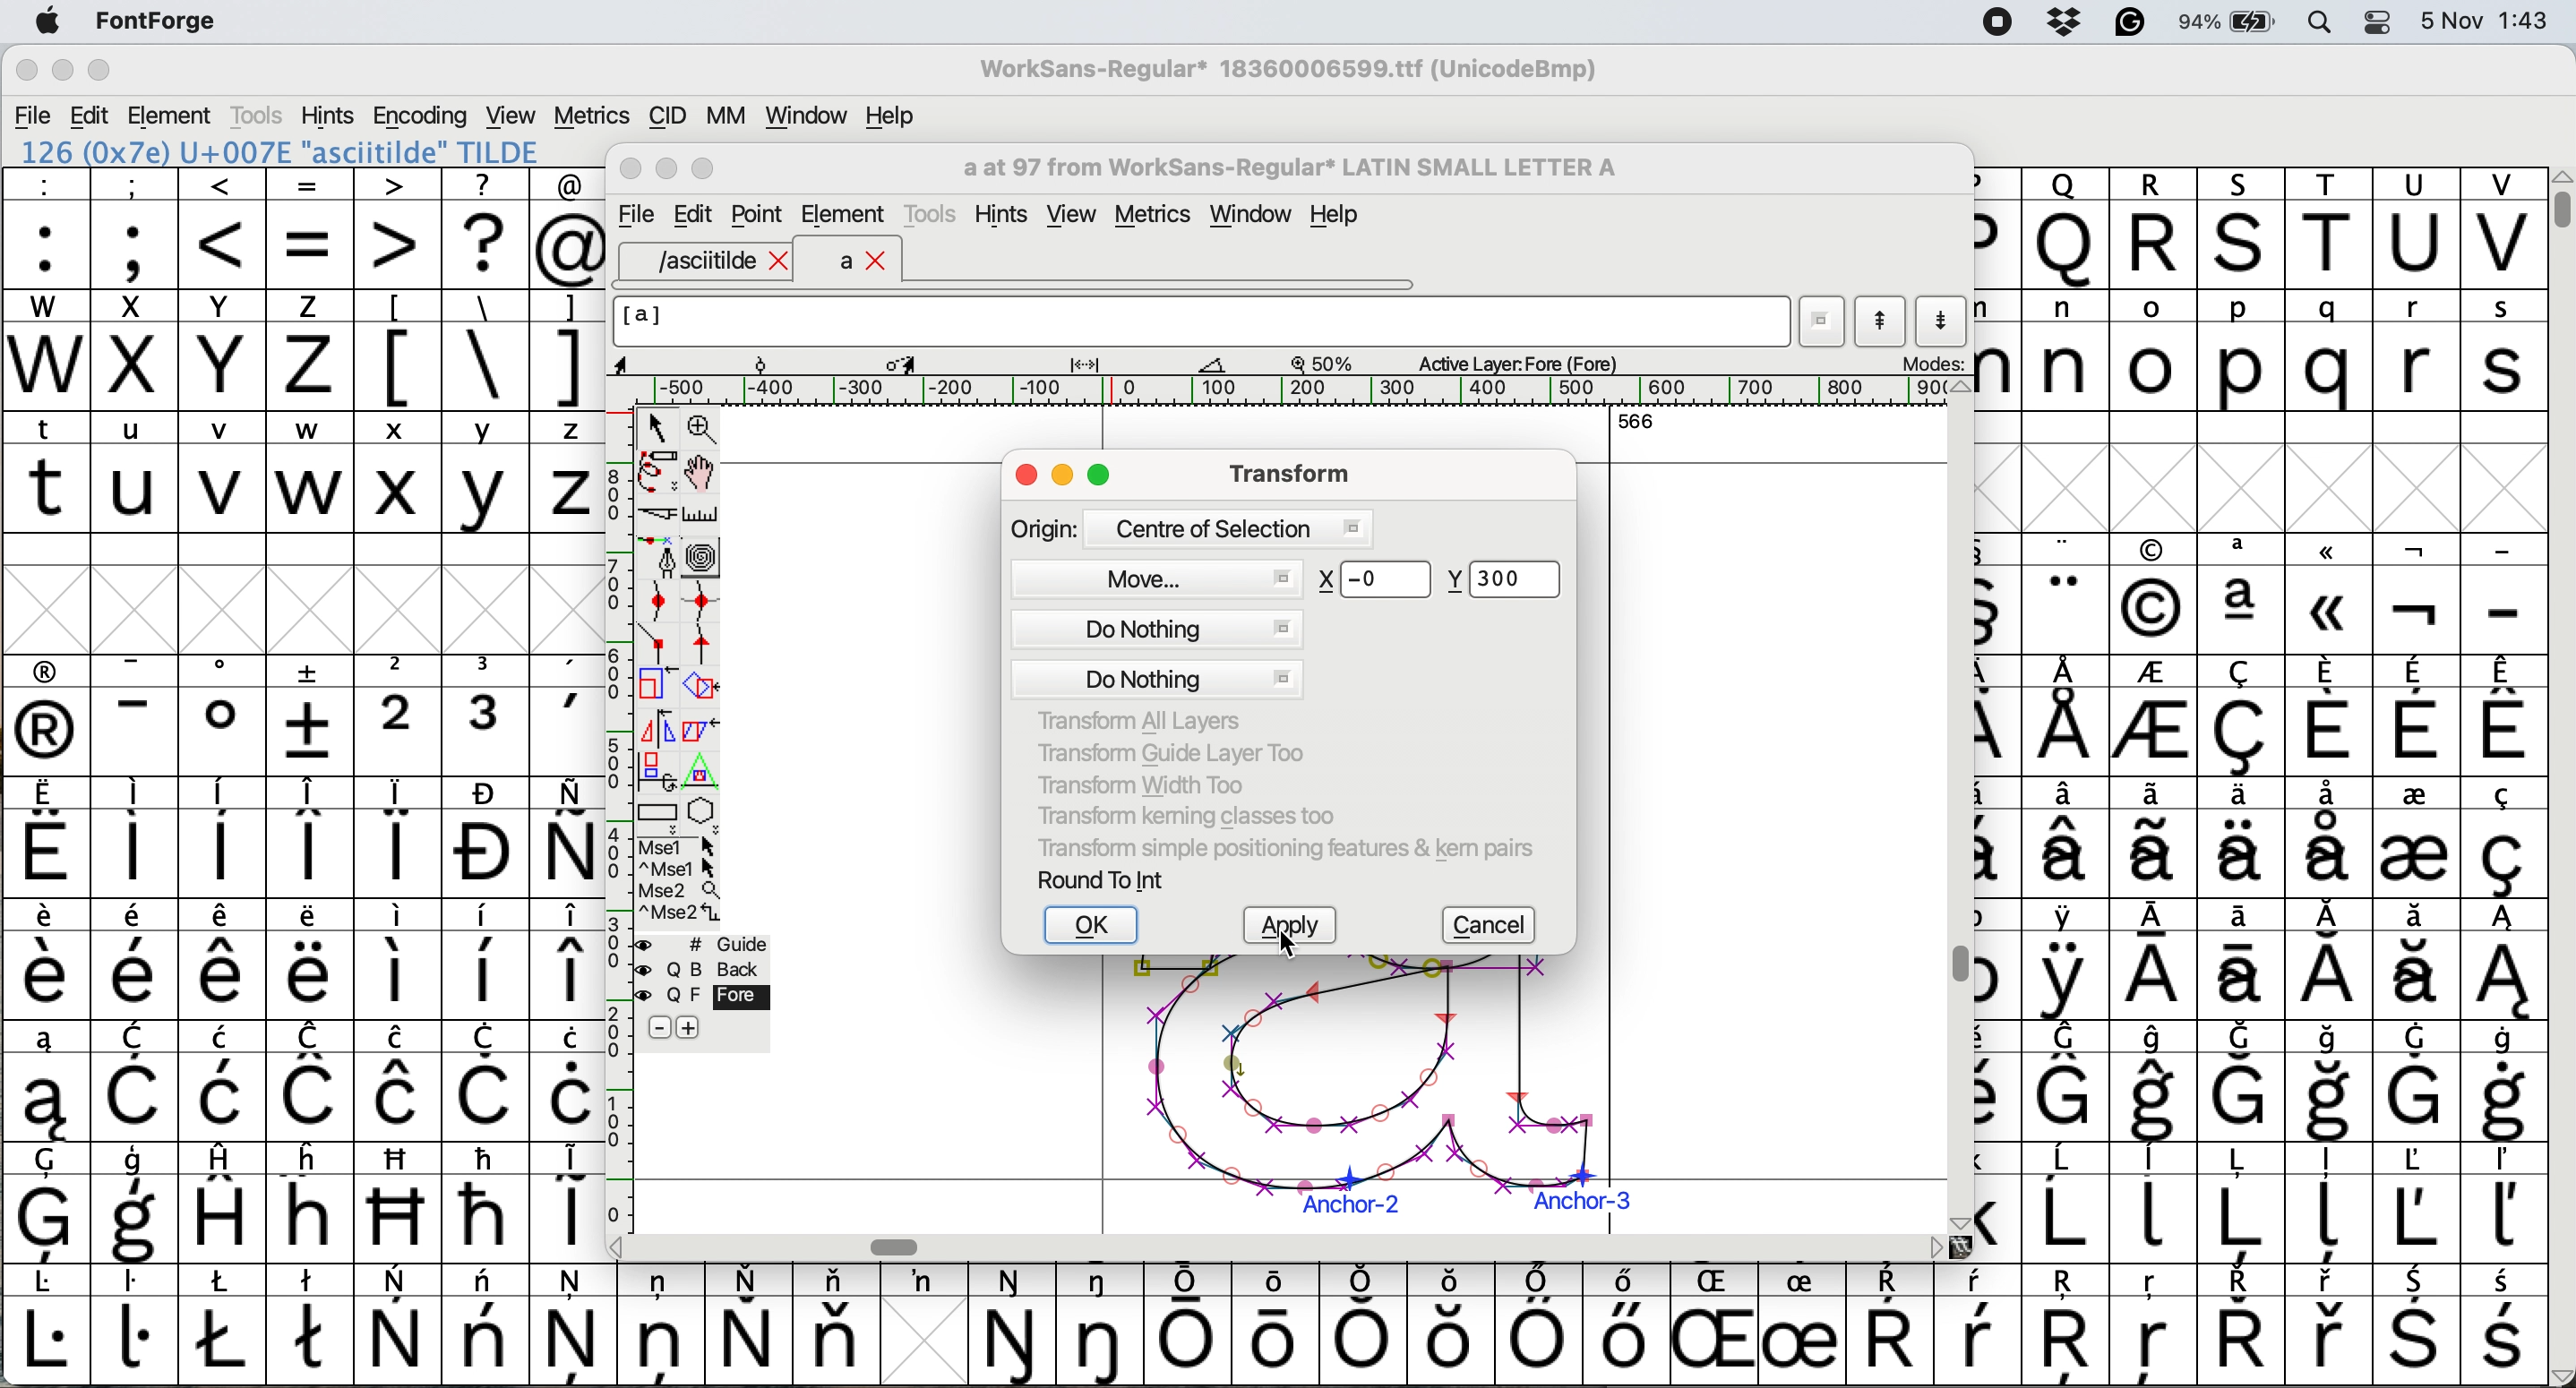 This screenshot has height=1388, width=2576. Describe the element at coordinates (1376, 579) in the screenshot. I see `` at that location.